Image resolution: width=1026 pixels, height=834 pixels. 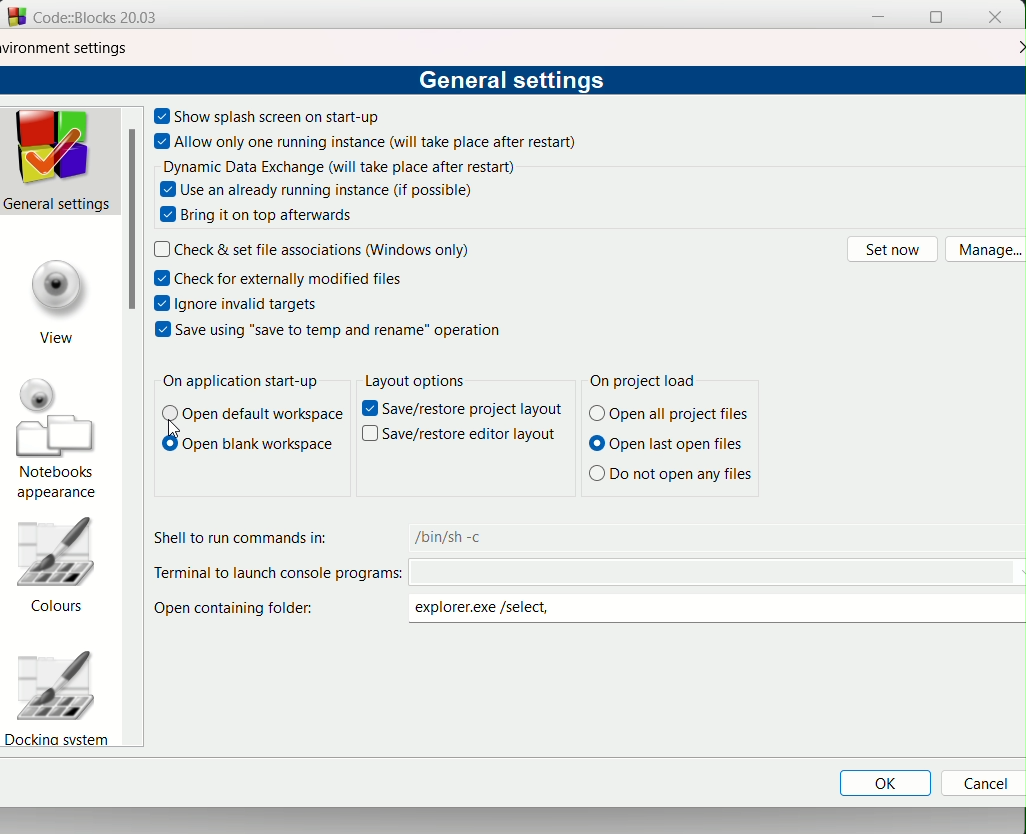 I want to click on text, so click(x=282, y=116).